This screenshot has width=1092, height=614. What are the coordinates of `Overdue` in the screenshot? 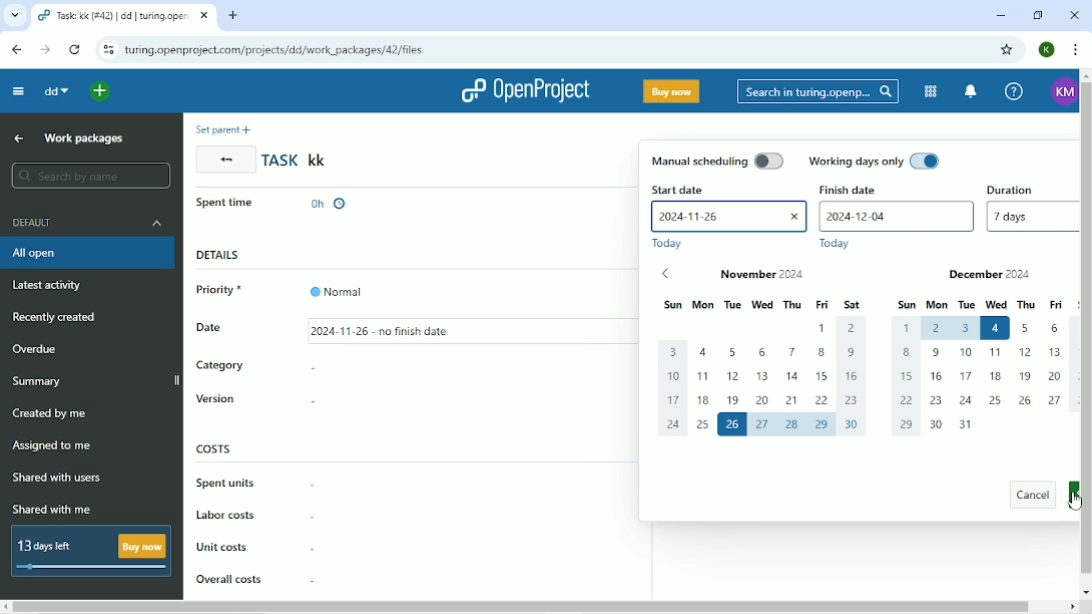 It's located at (40, 349).